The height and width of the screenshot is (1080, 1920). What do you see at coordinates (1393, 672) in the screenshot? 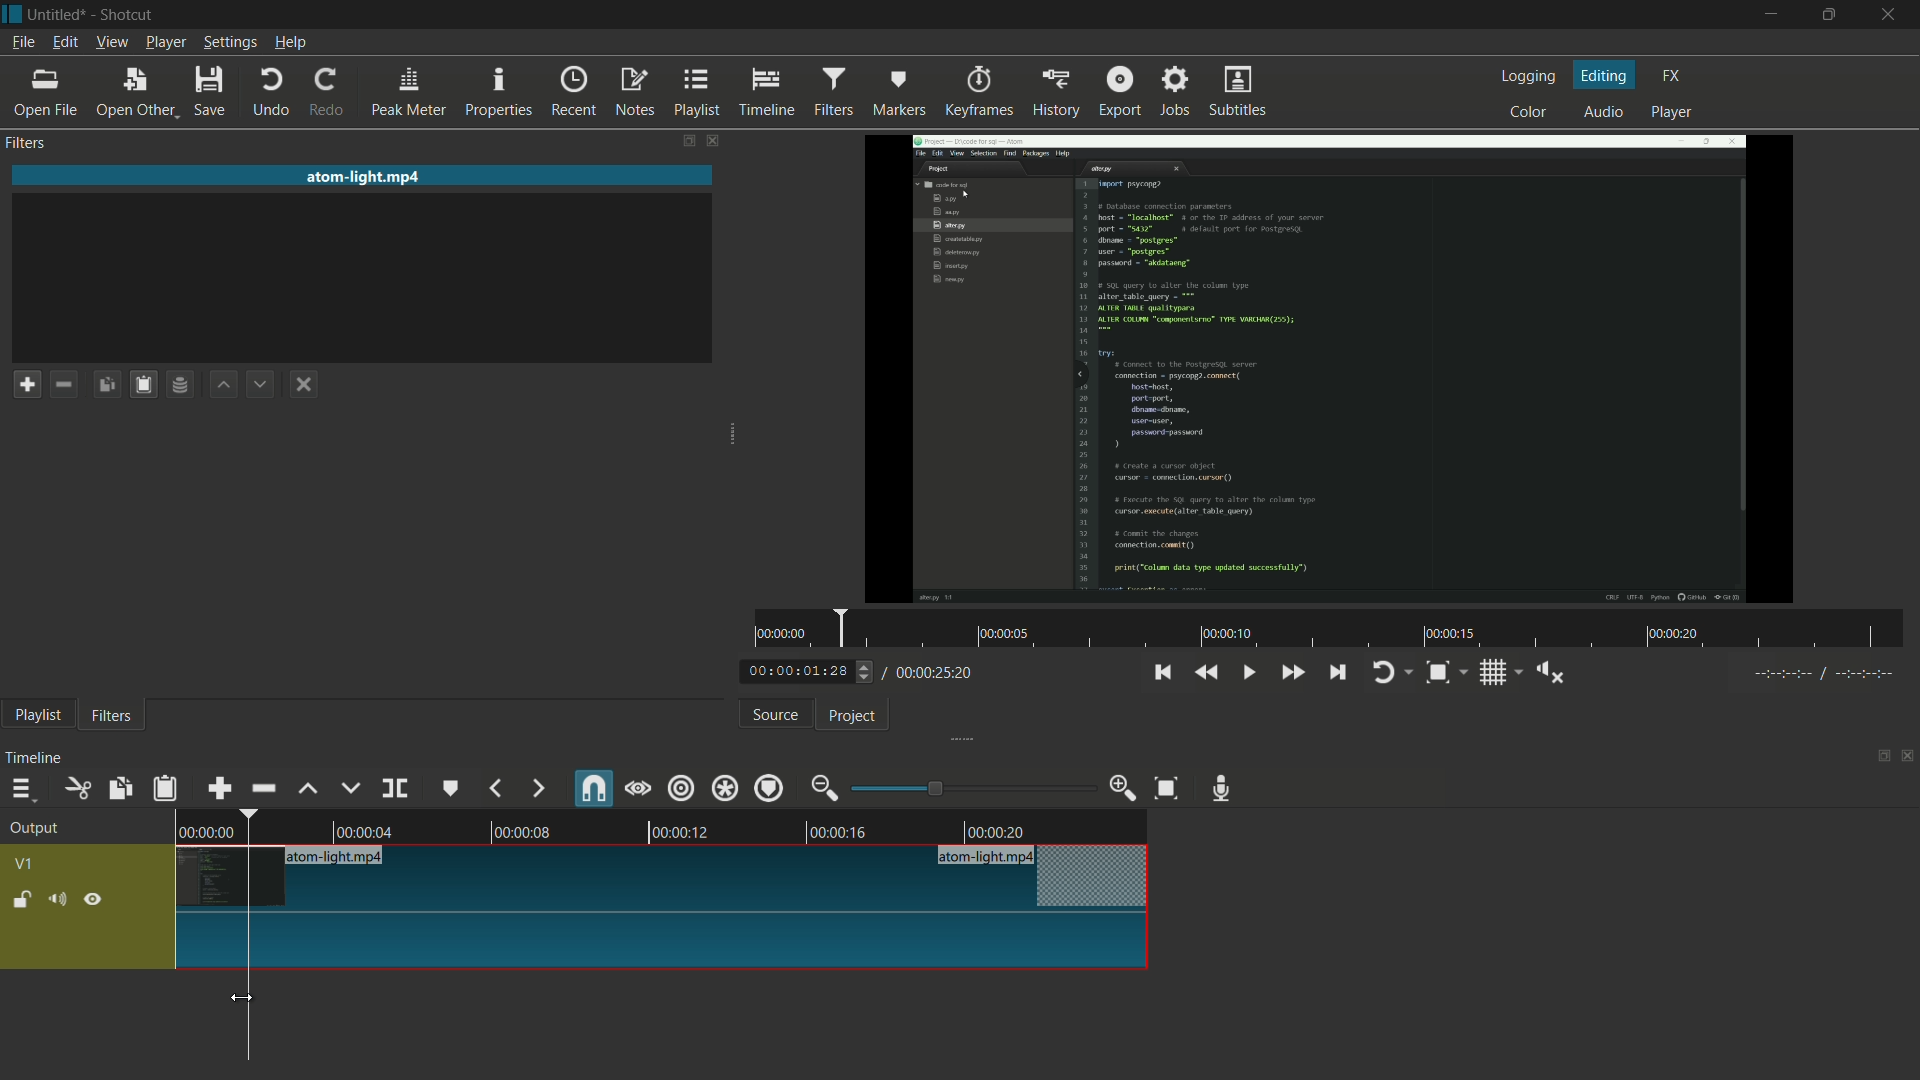
I see `toggle player looping` at bounding box center [1393, 672].